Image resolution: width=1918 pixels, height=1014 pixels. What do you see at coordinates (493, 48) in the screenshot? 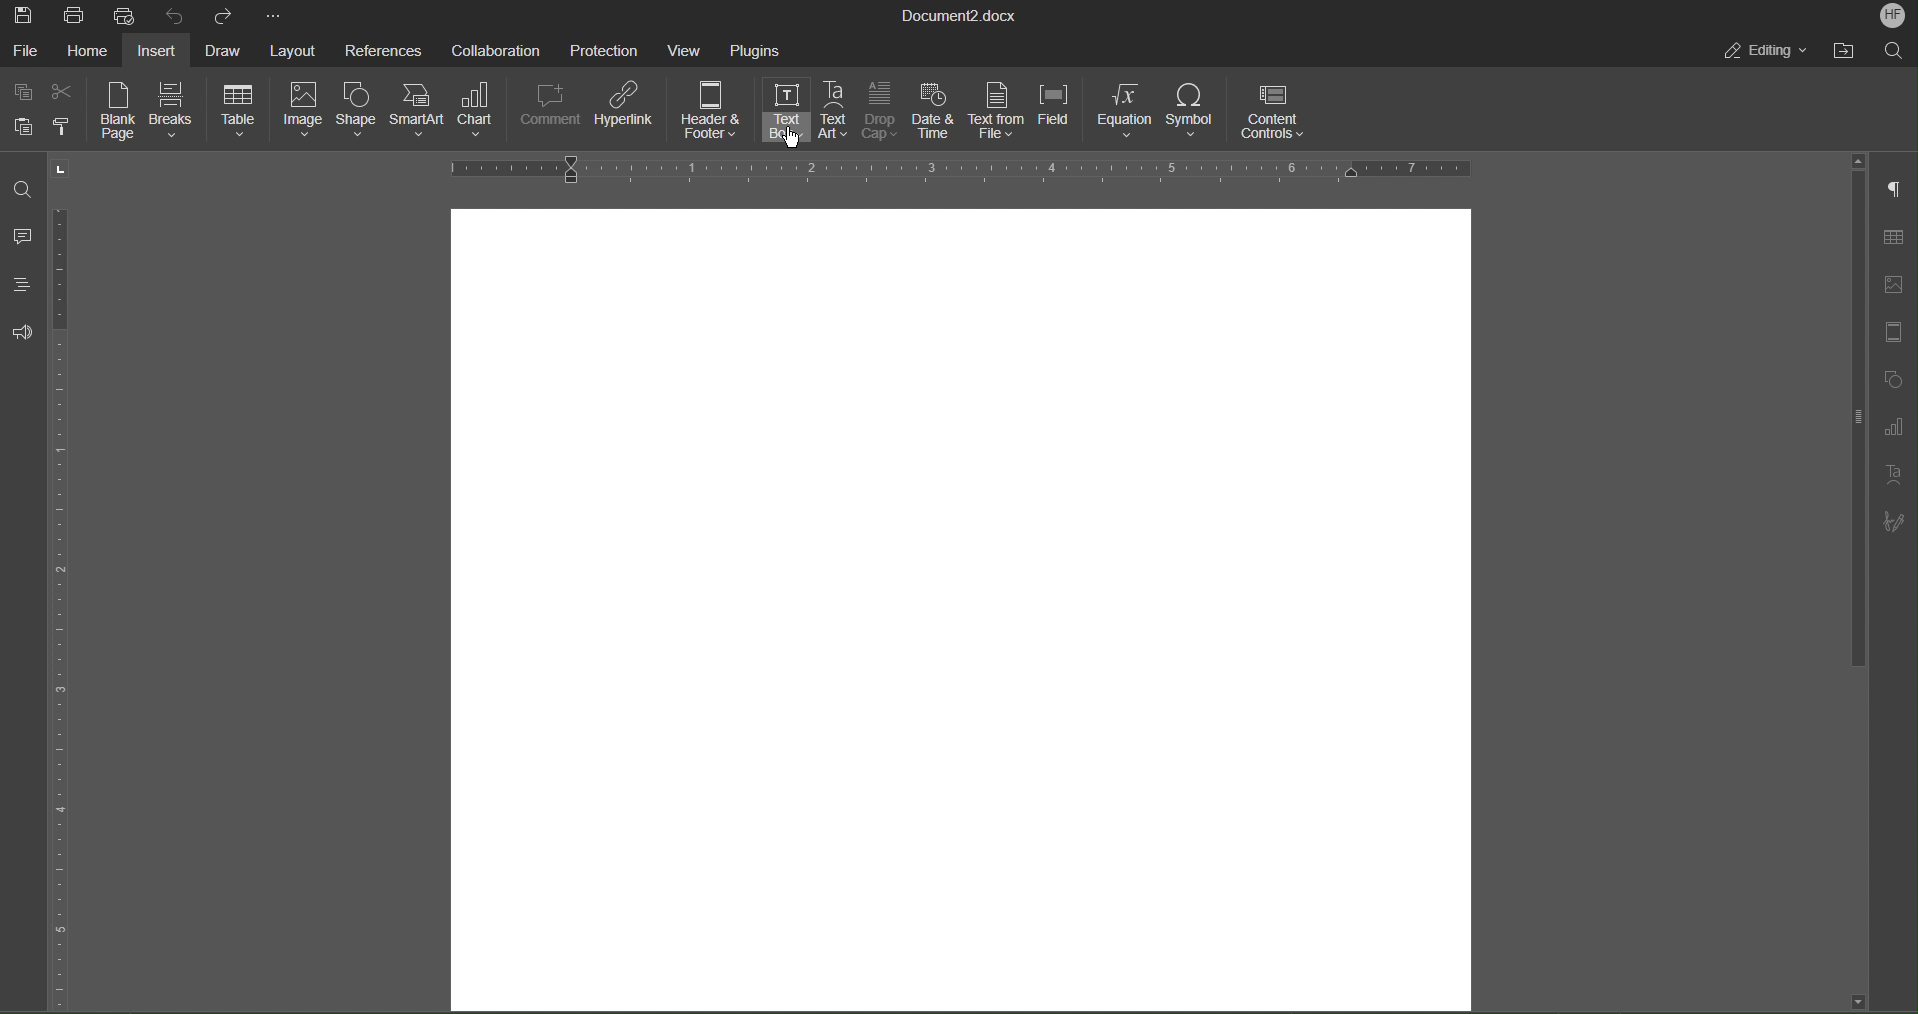
I see `Collaboration` at bounding box center [493, 48].